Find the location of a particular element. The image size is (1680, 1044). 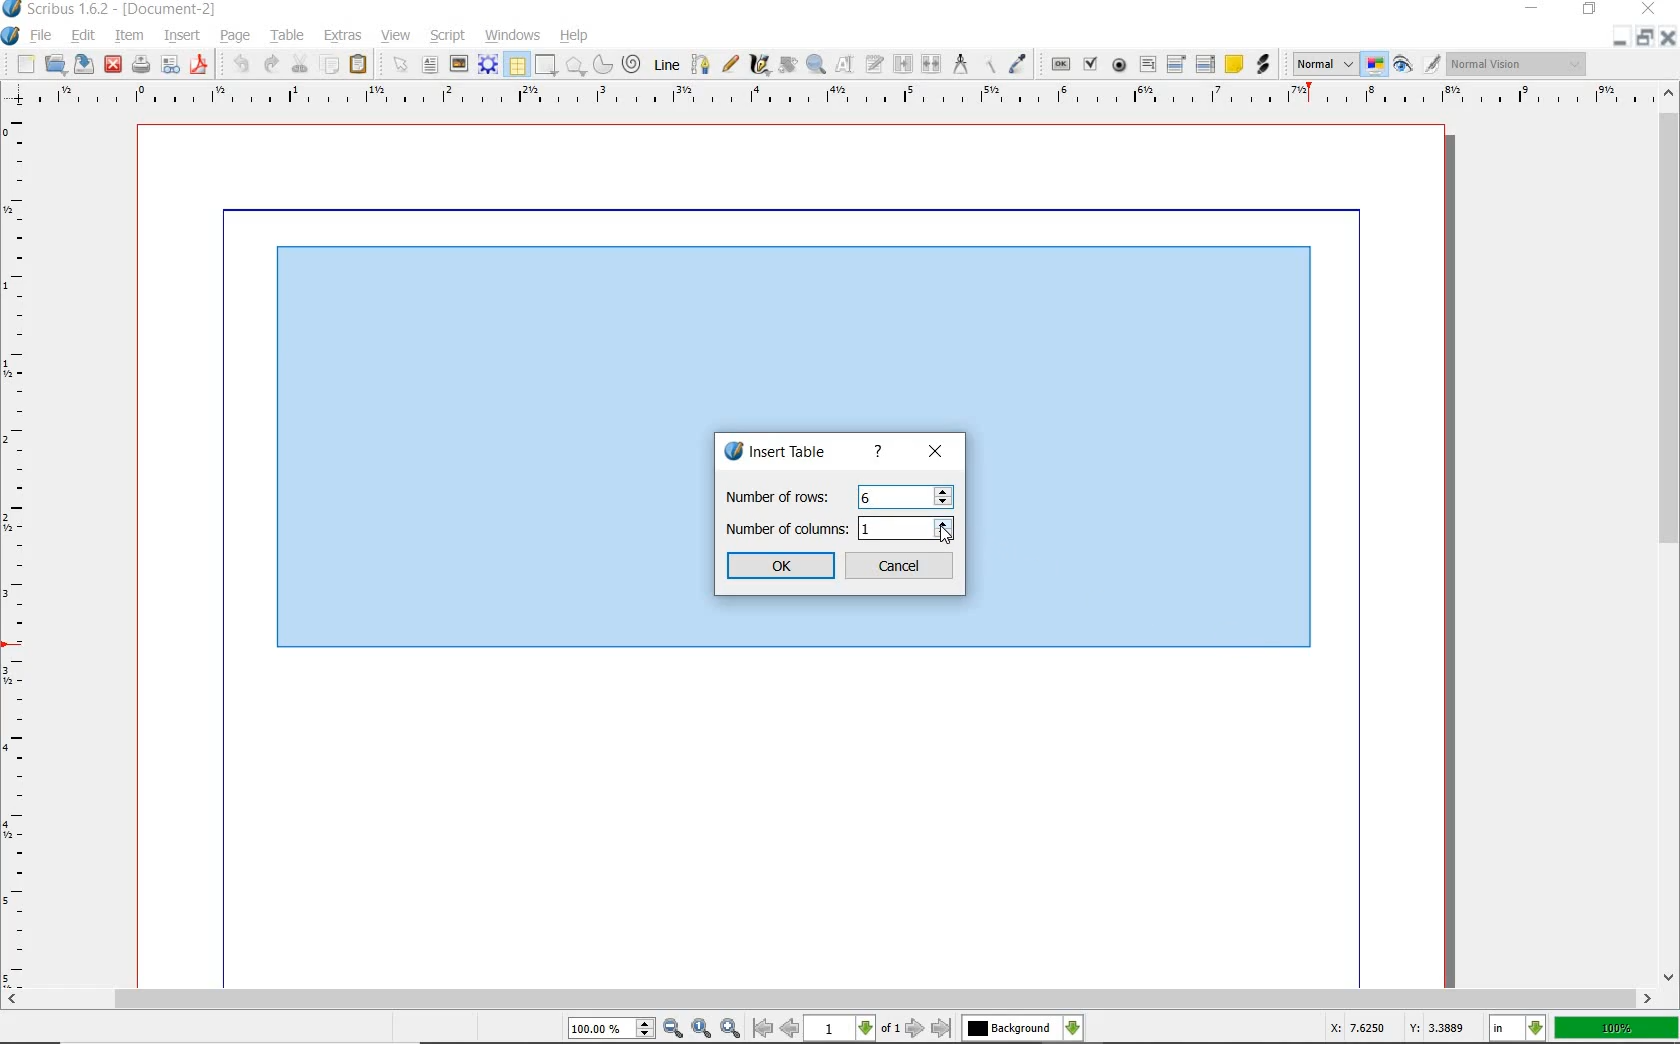

shape is located at coordinates (546, 66).